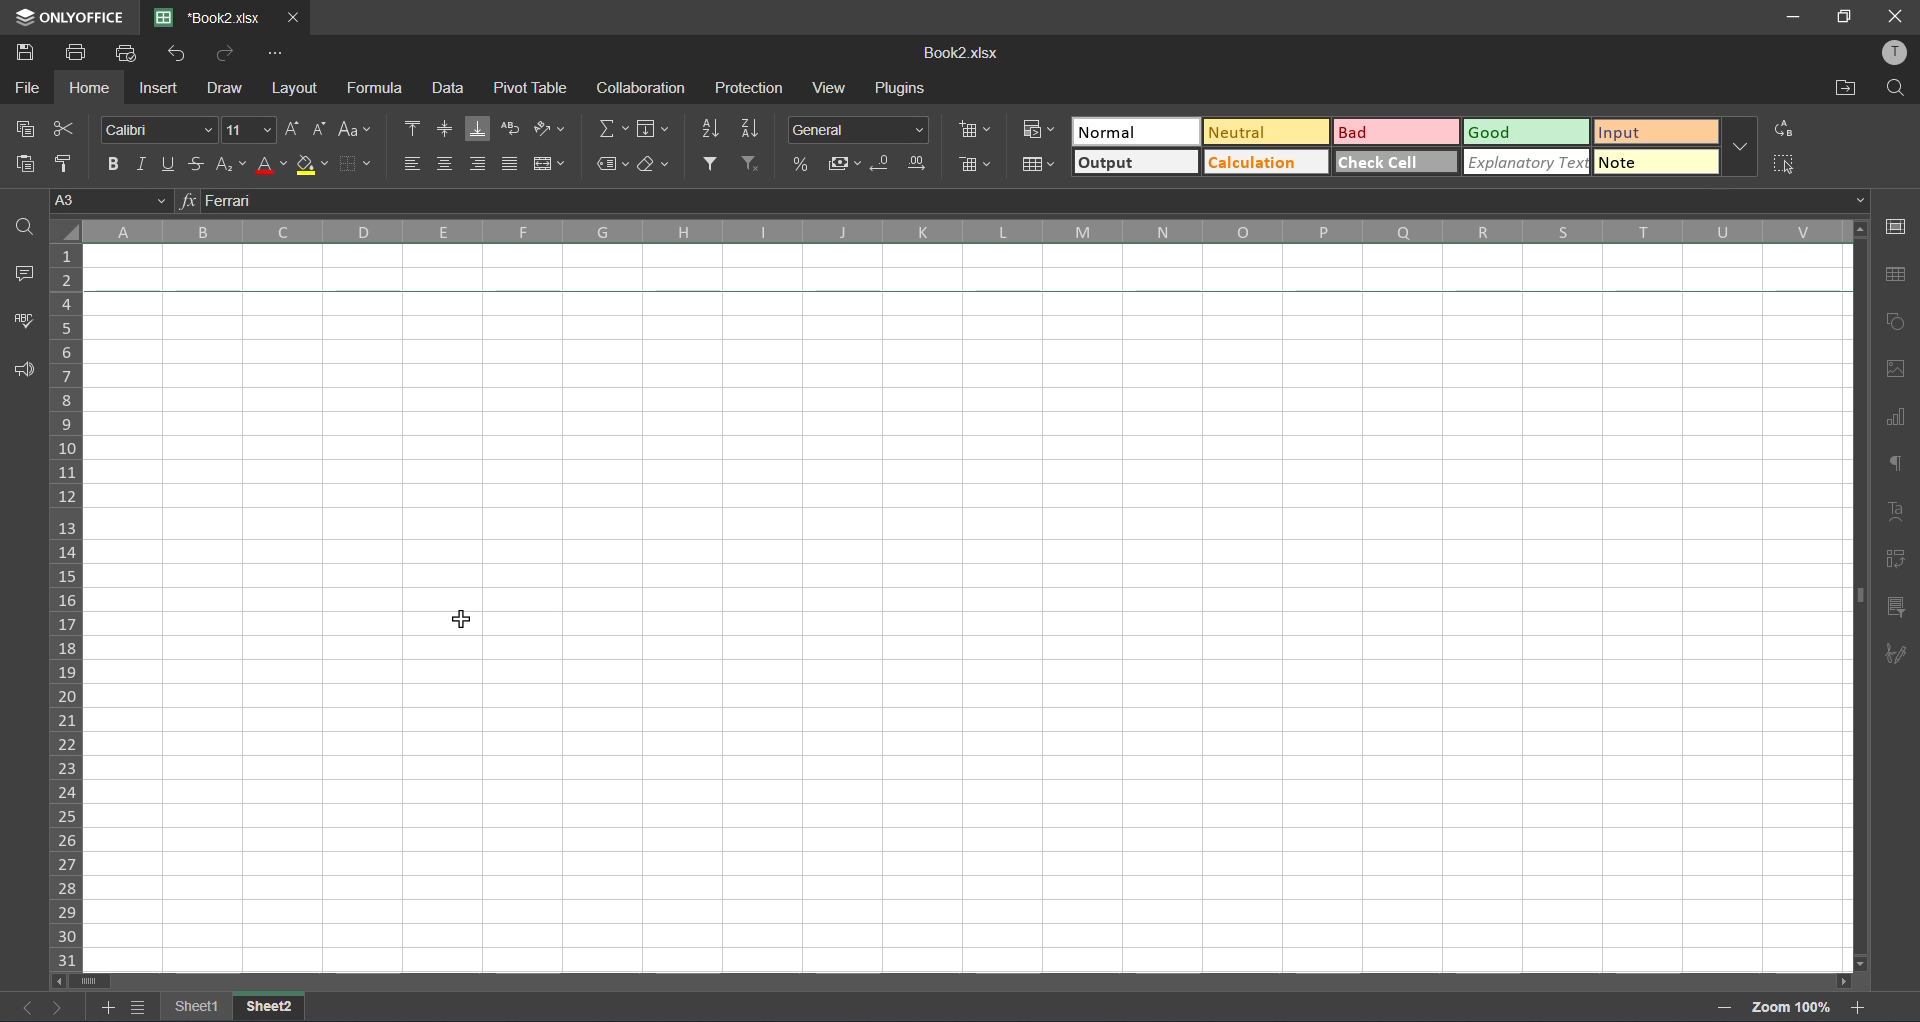 The width and height of the screenshot is (1920, 1022). Describe the element at coordinates (1526, 131) in the screenshot. I see `good` at that location.